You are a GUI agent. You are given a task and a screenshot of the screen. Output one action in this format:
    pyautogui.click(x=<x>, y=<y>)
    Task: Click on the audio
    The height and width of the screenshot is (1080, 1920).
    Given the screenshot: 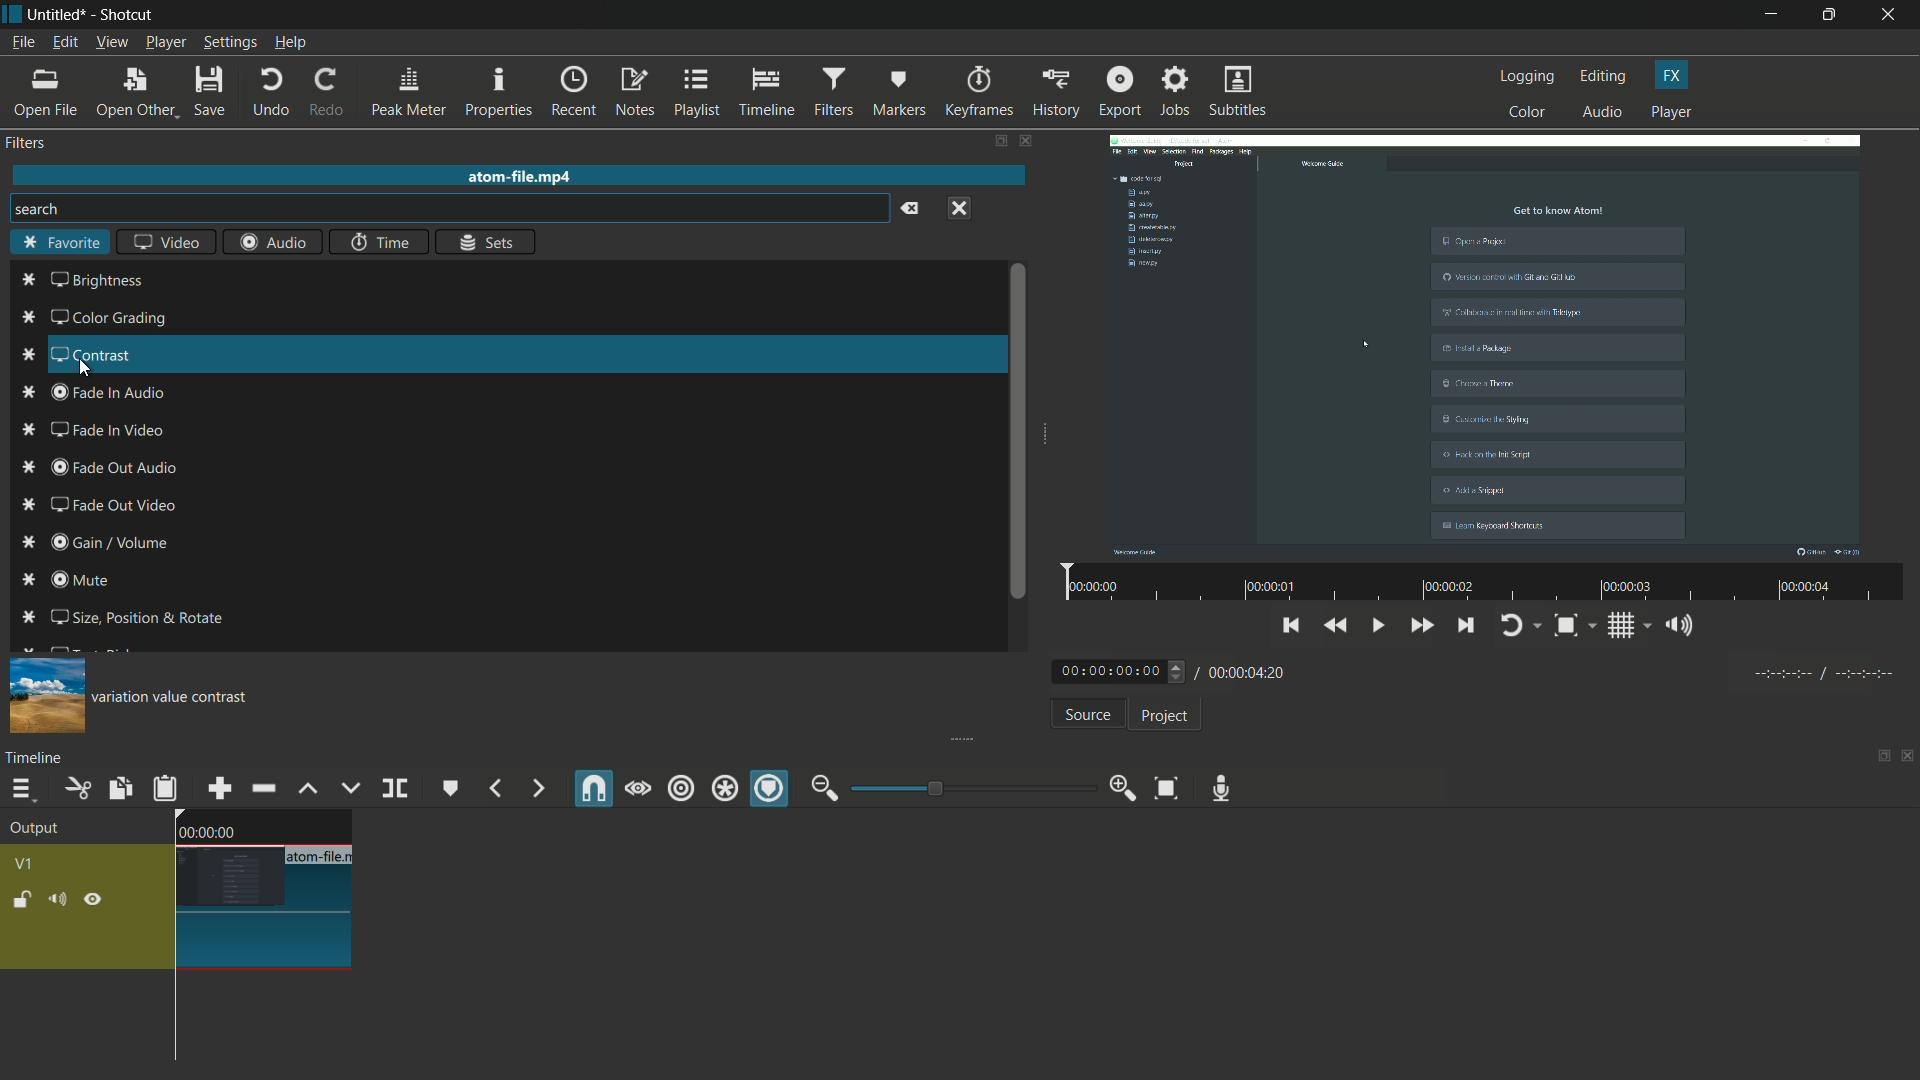 What is the action you would take?
    pyautogui.click(x=1604, y=113)
    